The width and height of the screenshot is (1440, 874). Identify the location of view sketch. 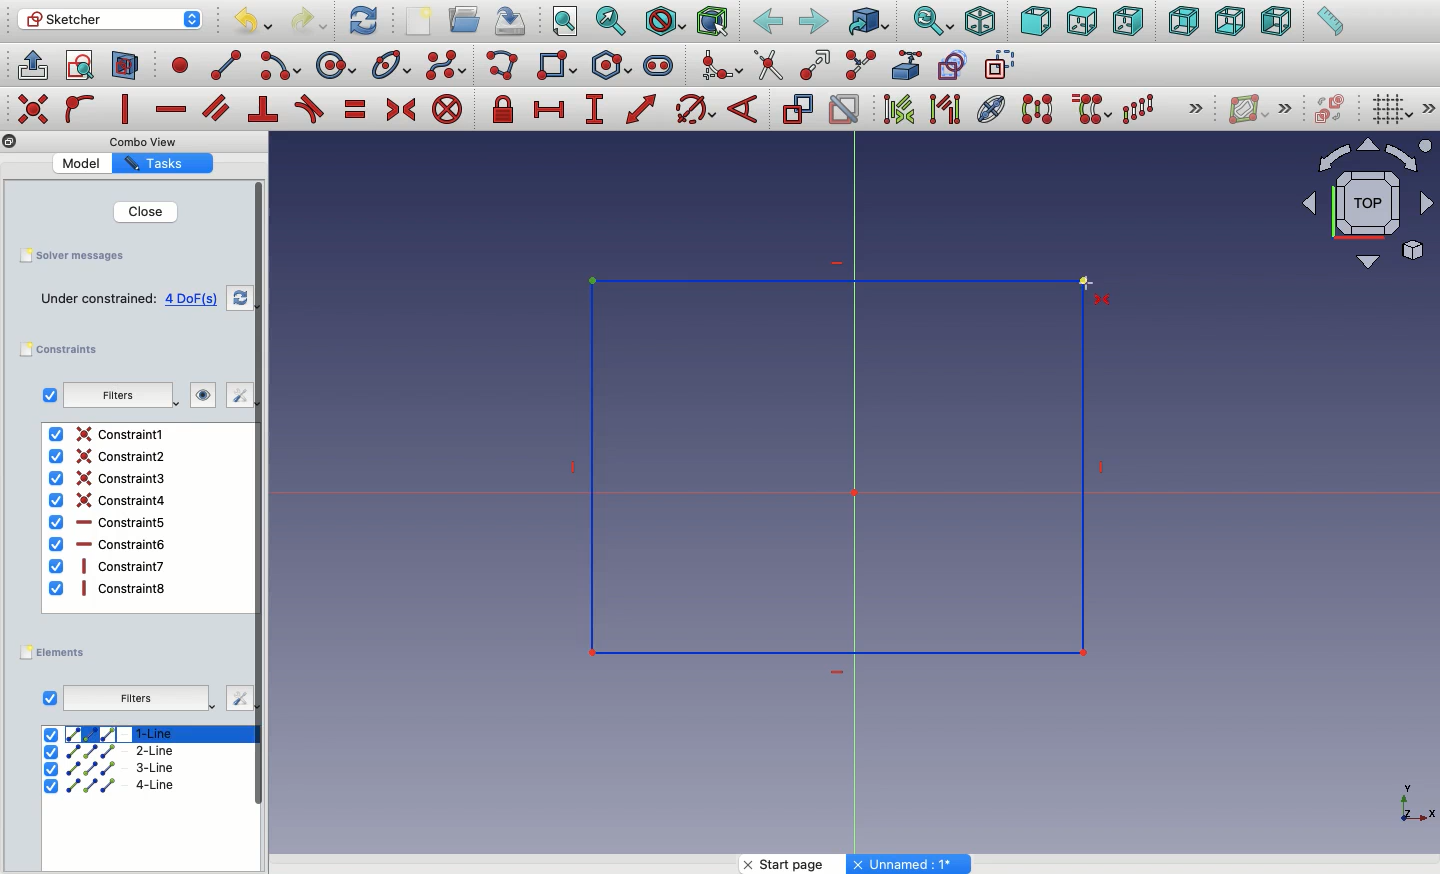
(83, 67).